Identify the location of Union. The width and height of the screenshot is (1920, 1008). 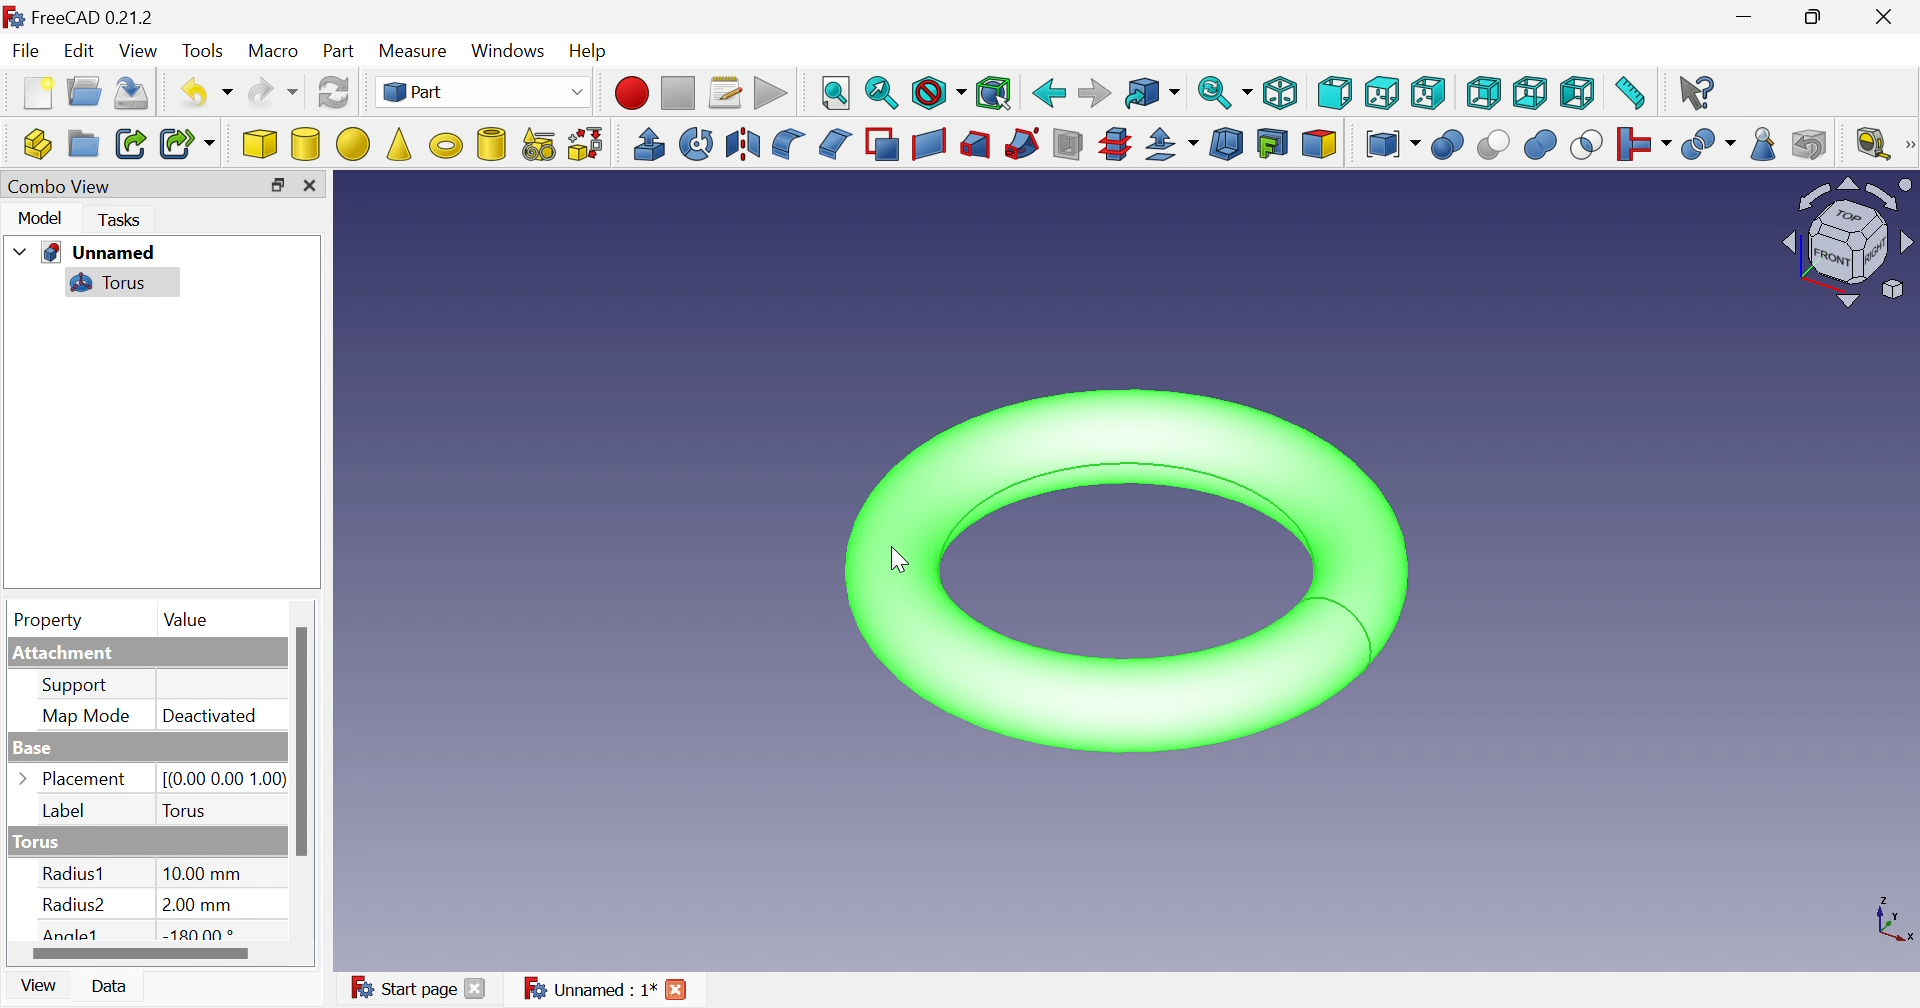
(1539, 145).